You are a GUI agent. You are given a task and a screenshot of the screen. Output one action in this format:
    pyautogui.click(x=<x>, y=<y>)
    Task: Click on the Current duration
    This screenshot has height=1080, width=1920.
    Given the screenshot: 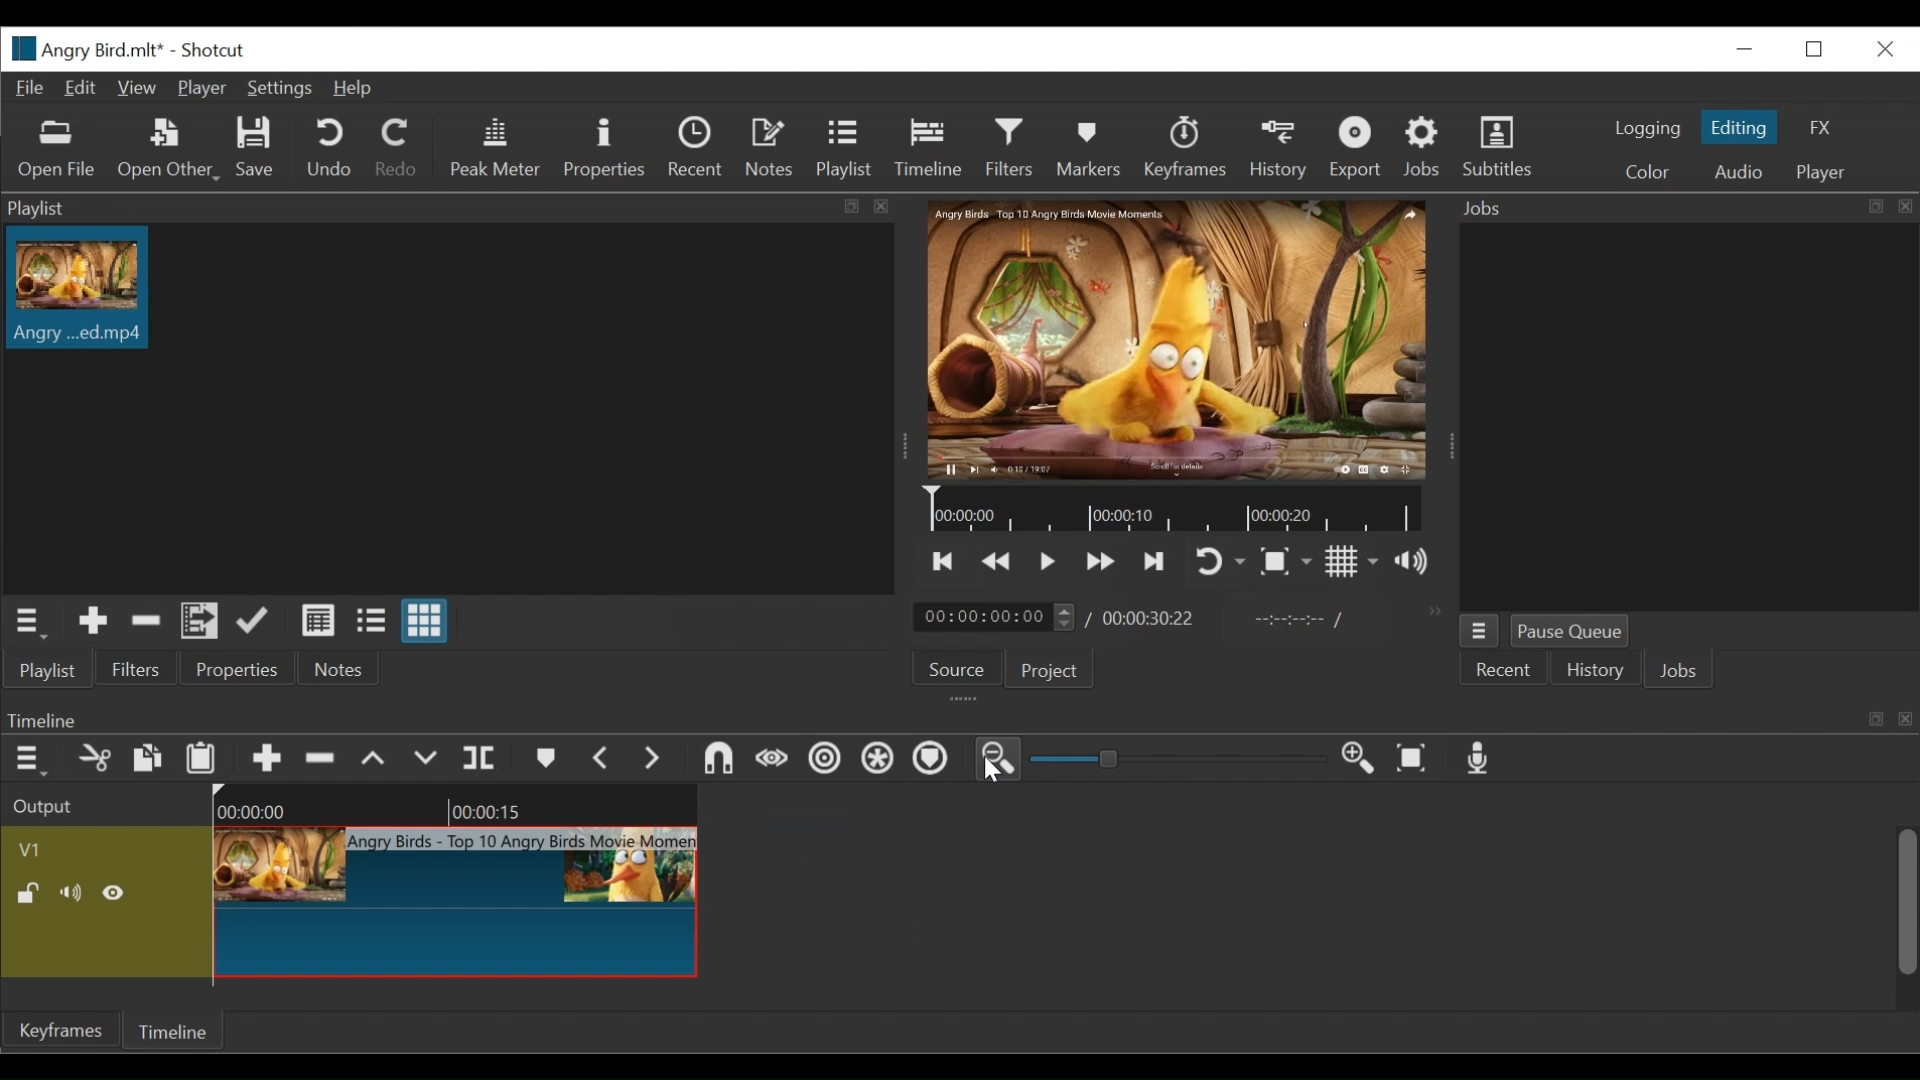 What is the action you would take?
    pyautogui.click(x=993, y=617)
    